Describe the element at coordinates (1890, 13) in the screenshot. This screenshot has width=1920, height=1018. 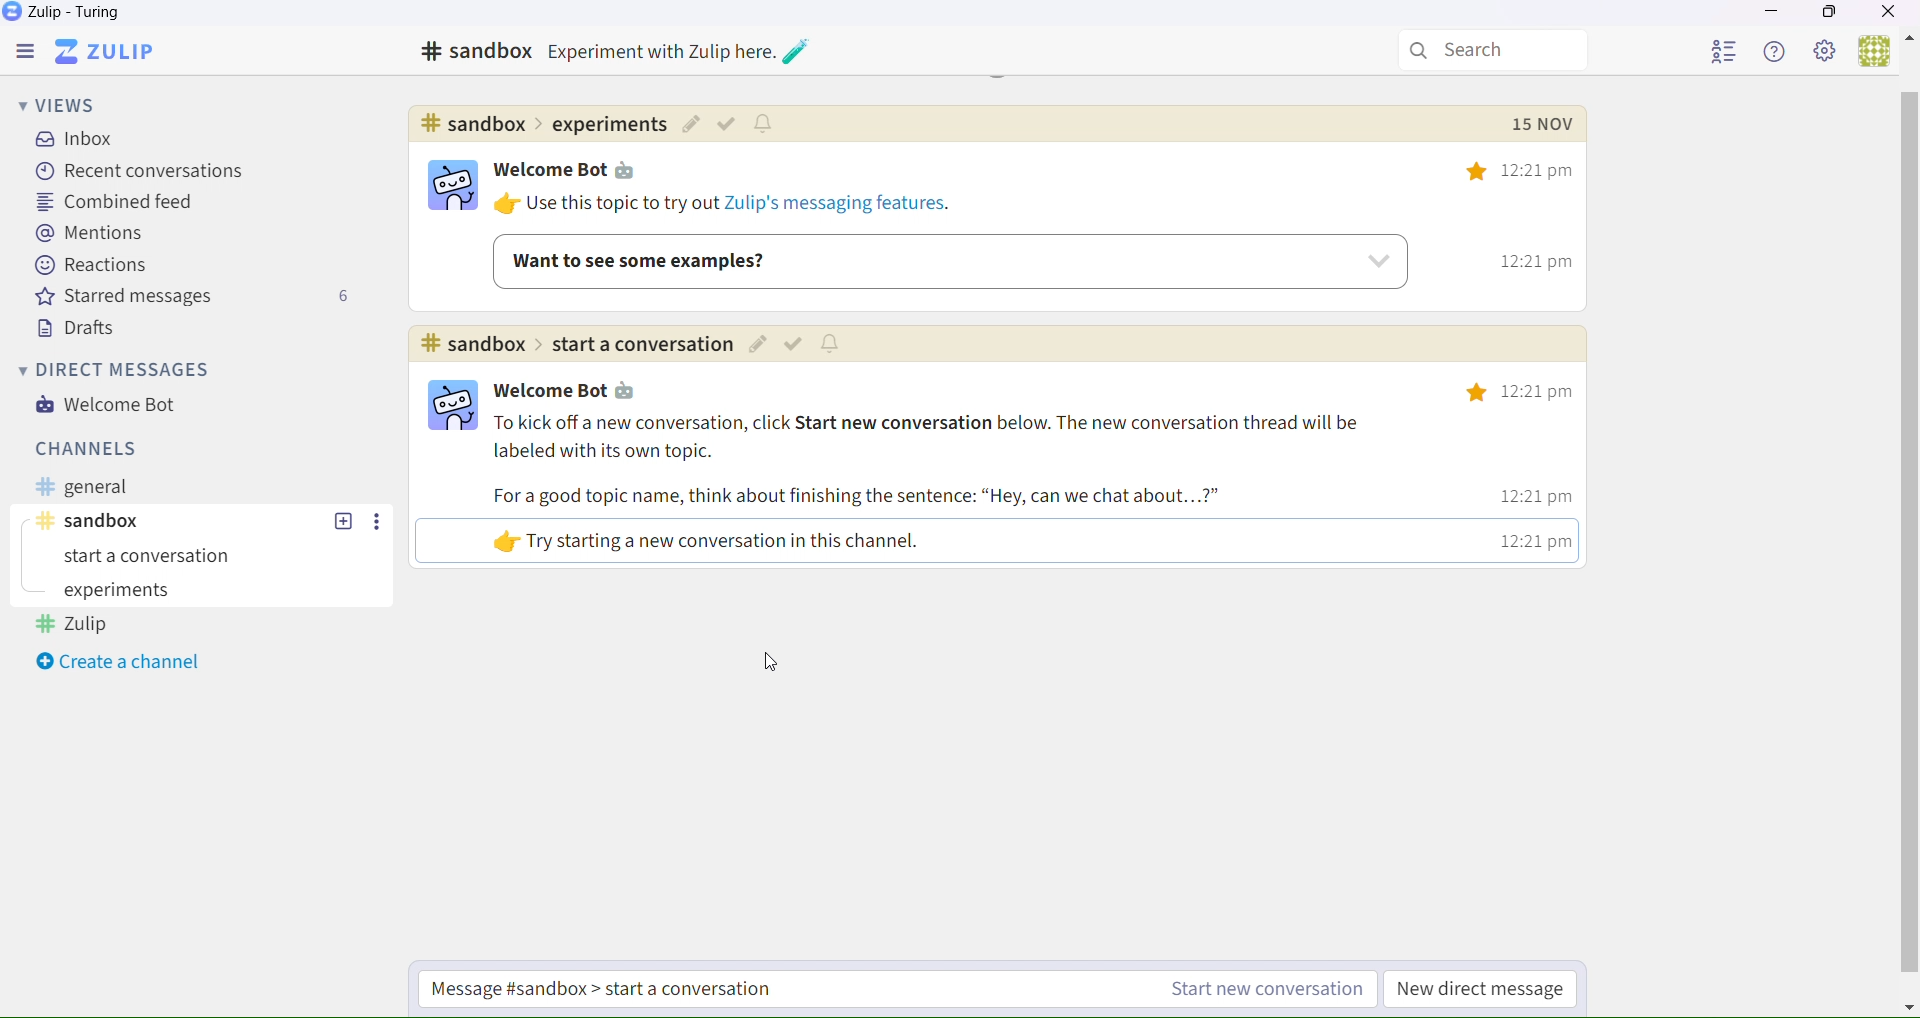
I see `Close` at that location.